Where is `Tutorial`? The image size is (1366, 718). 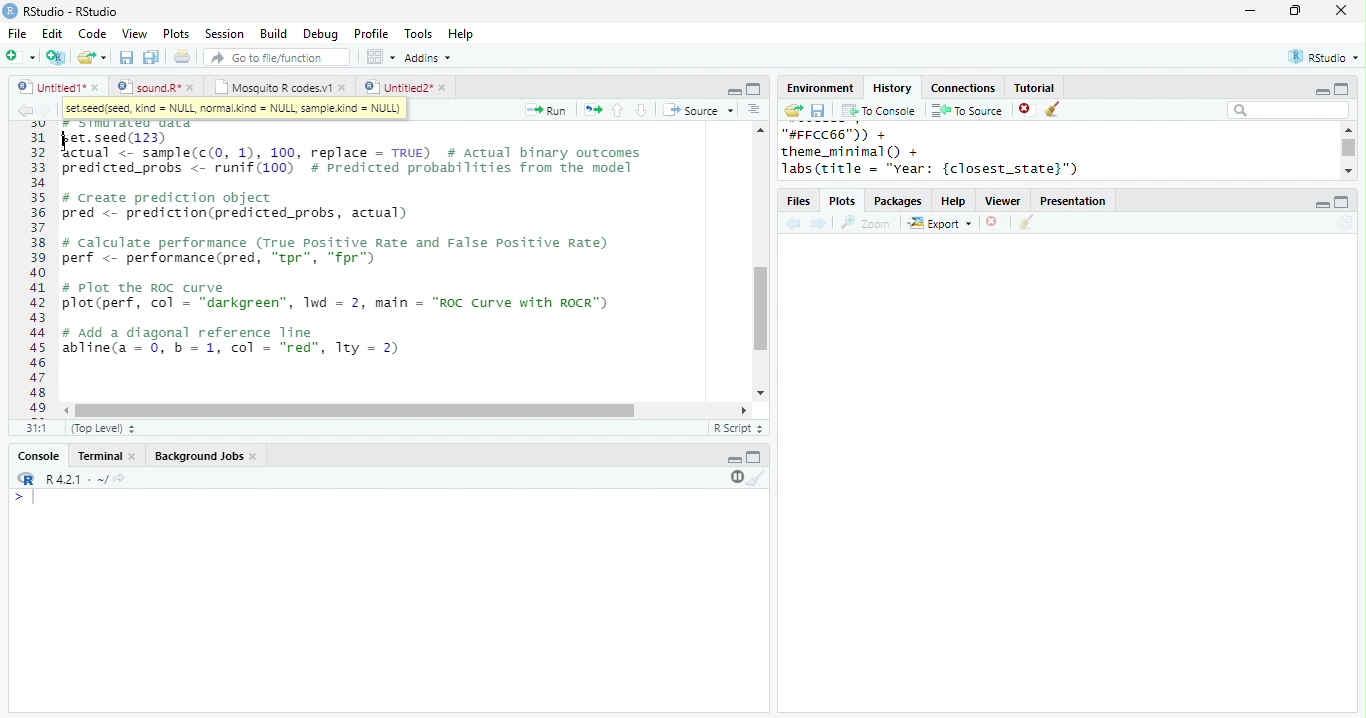
Tutorial is located at coordinates (1033, 87).